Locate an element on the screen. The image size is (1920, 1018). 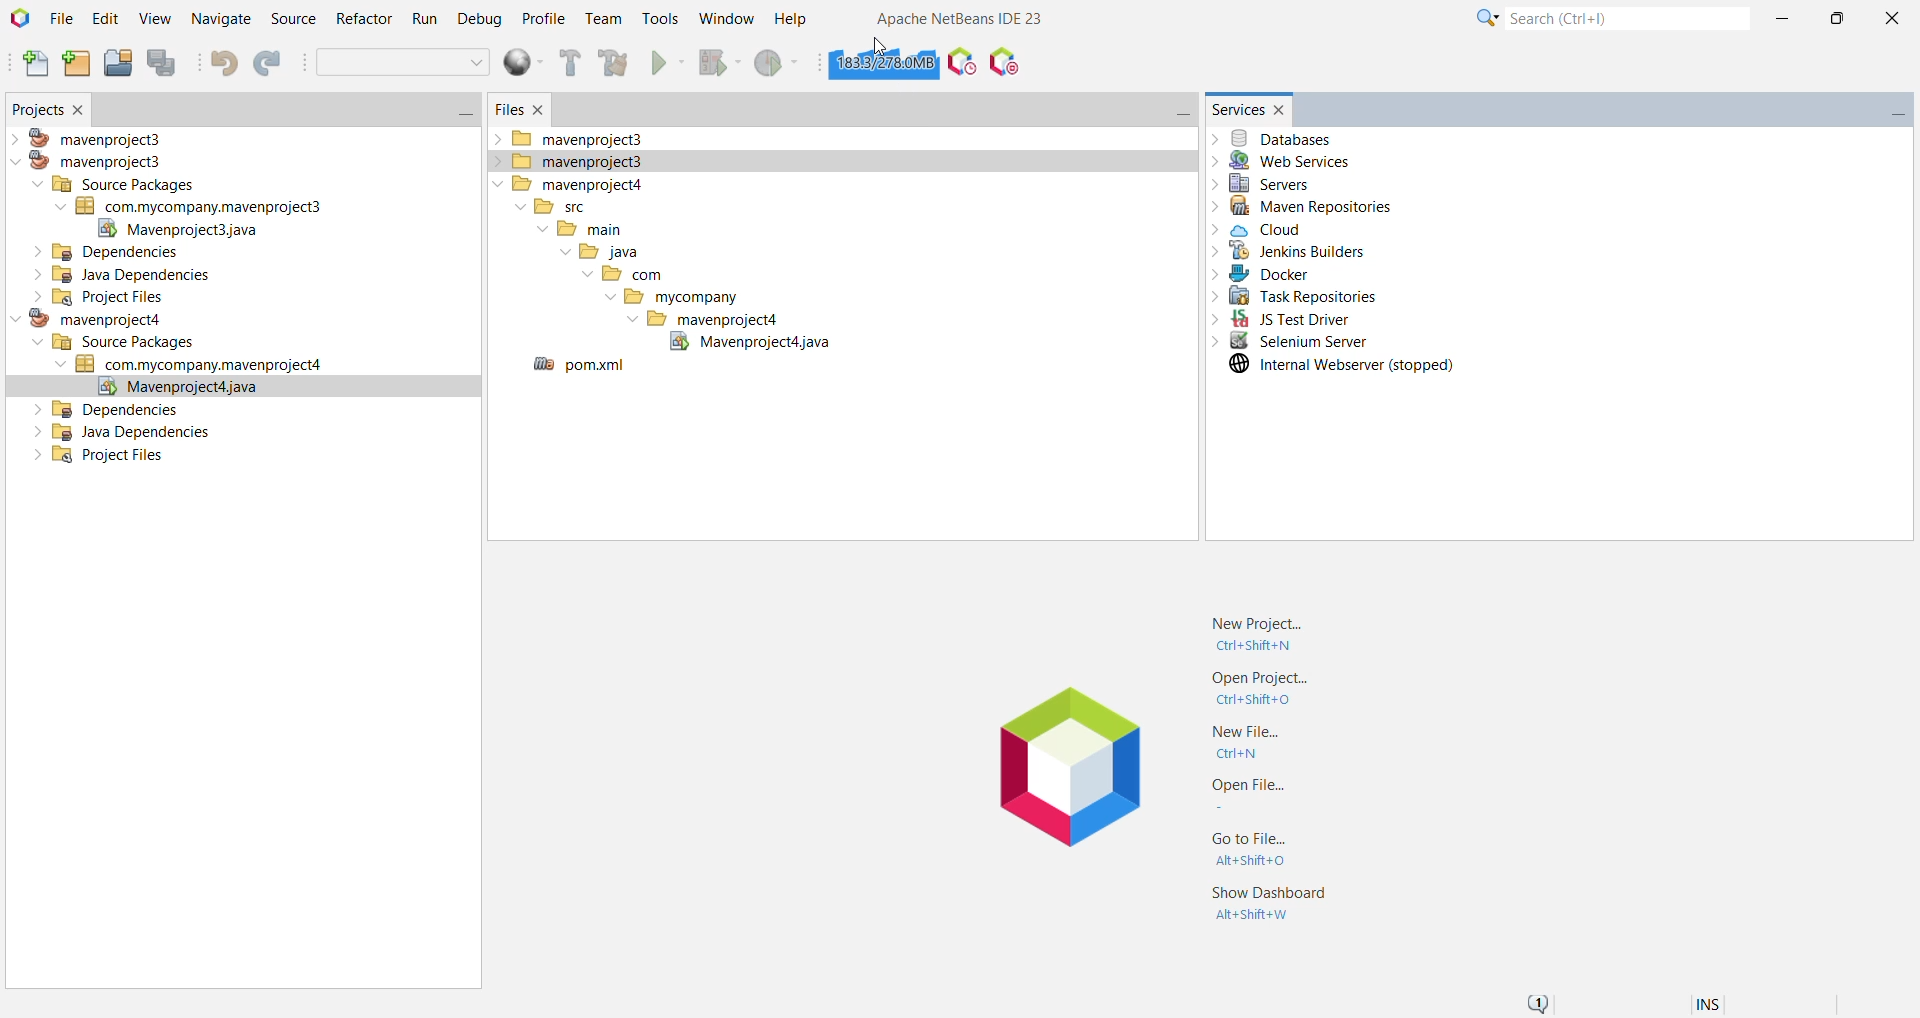
Mavenproject.java is located at coordinates (183, 232).